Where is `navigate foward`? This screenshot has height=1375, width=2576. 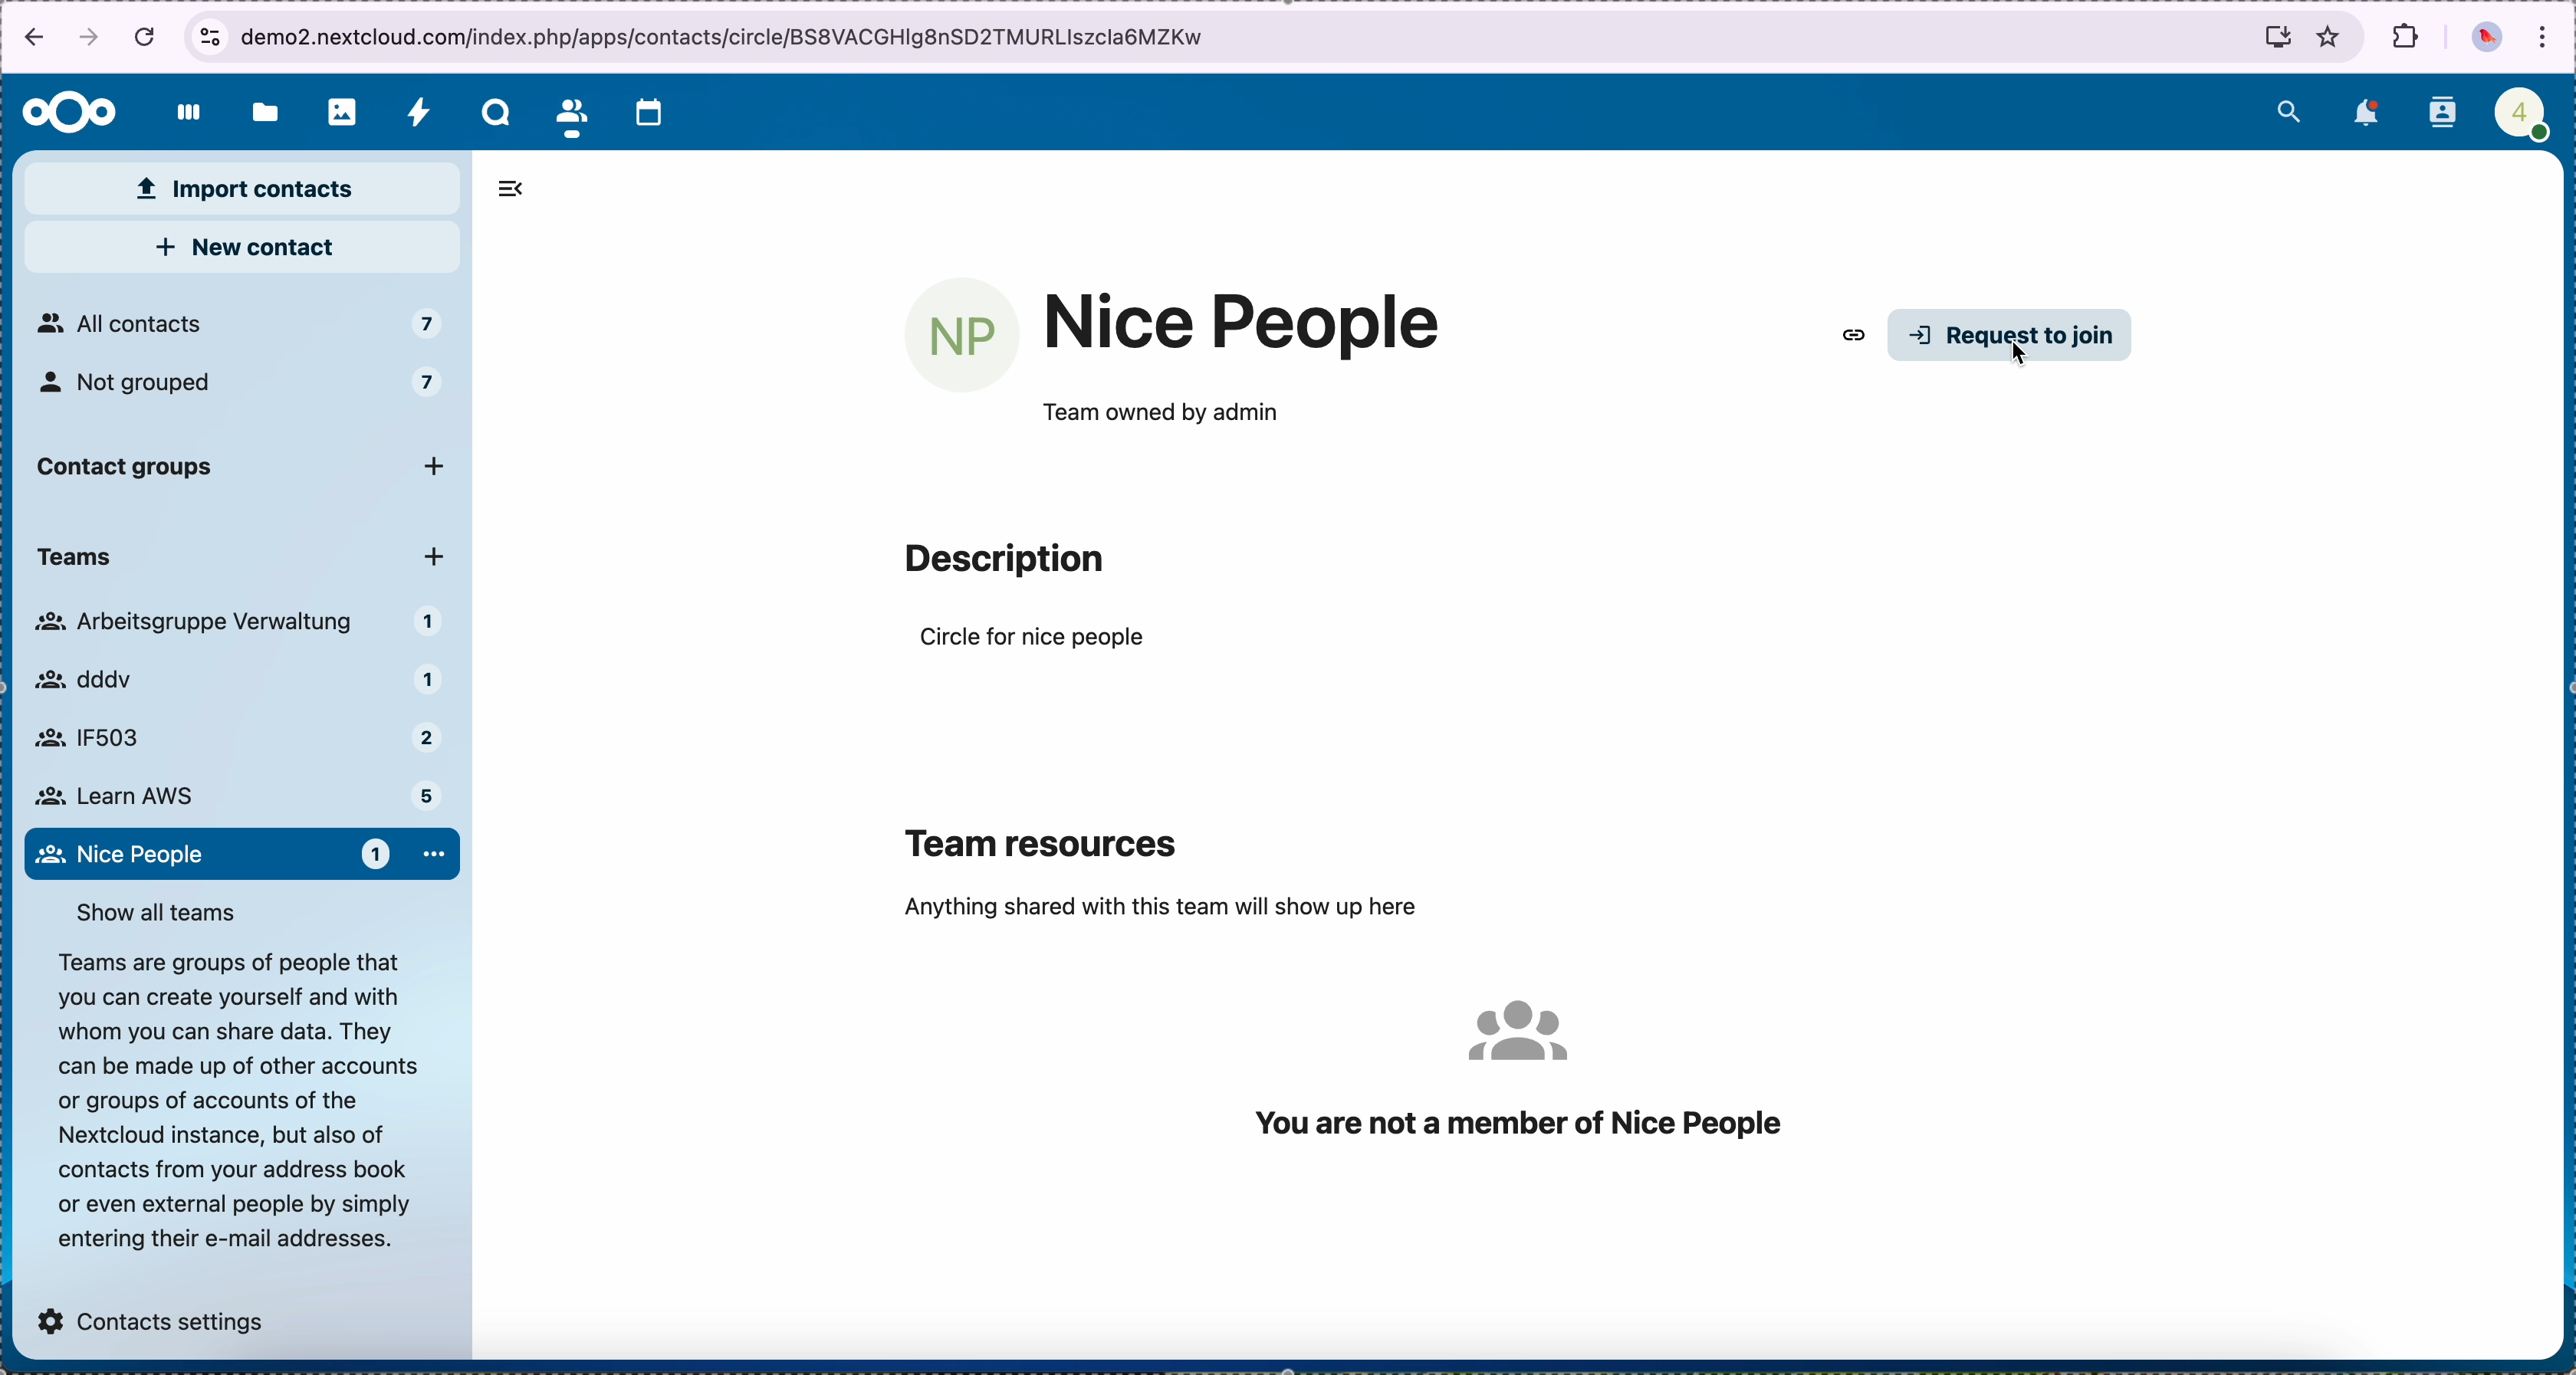
navigate foward is located at coordinates (93, 40).